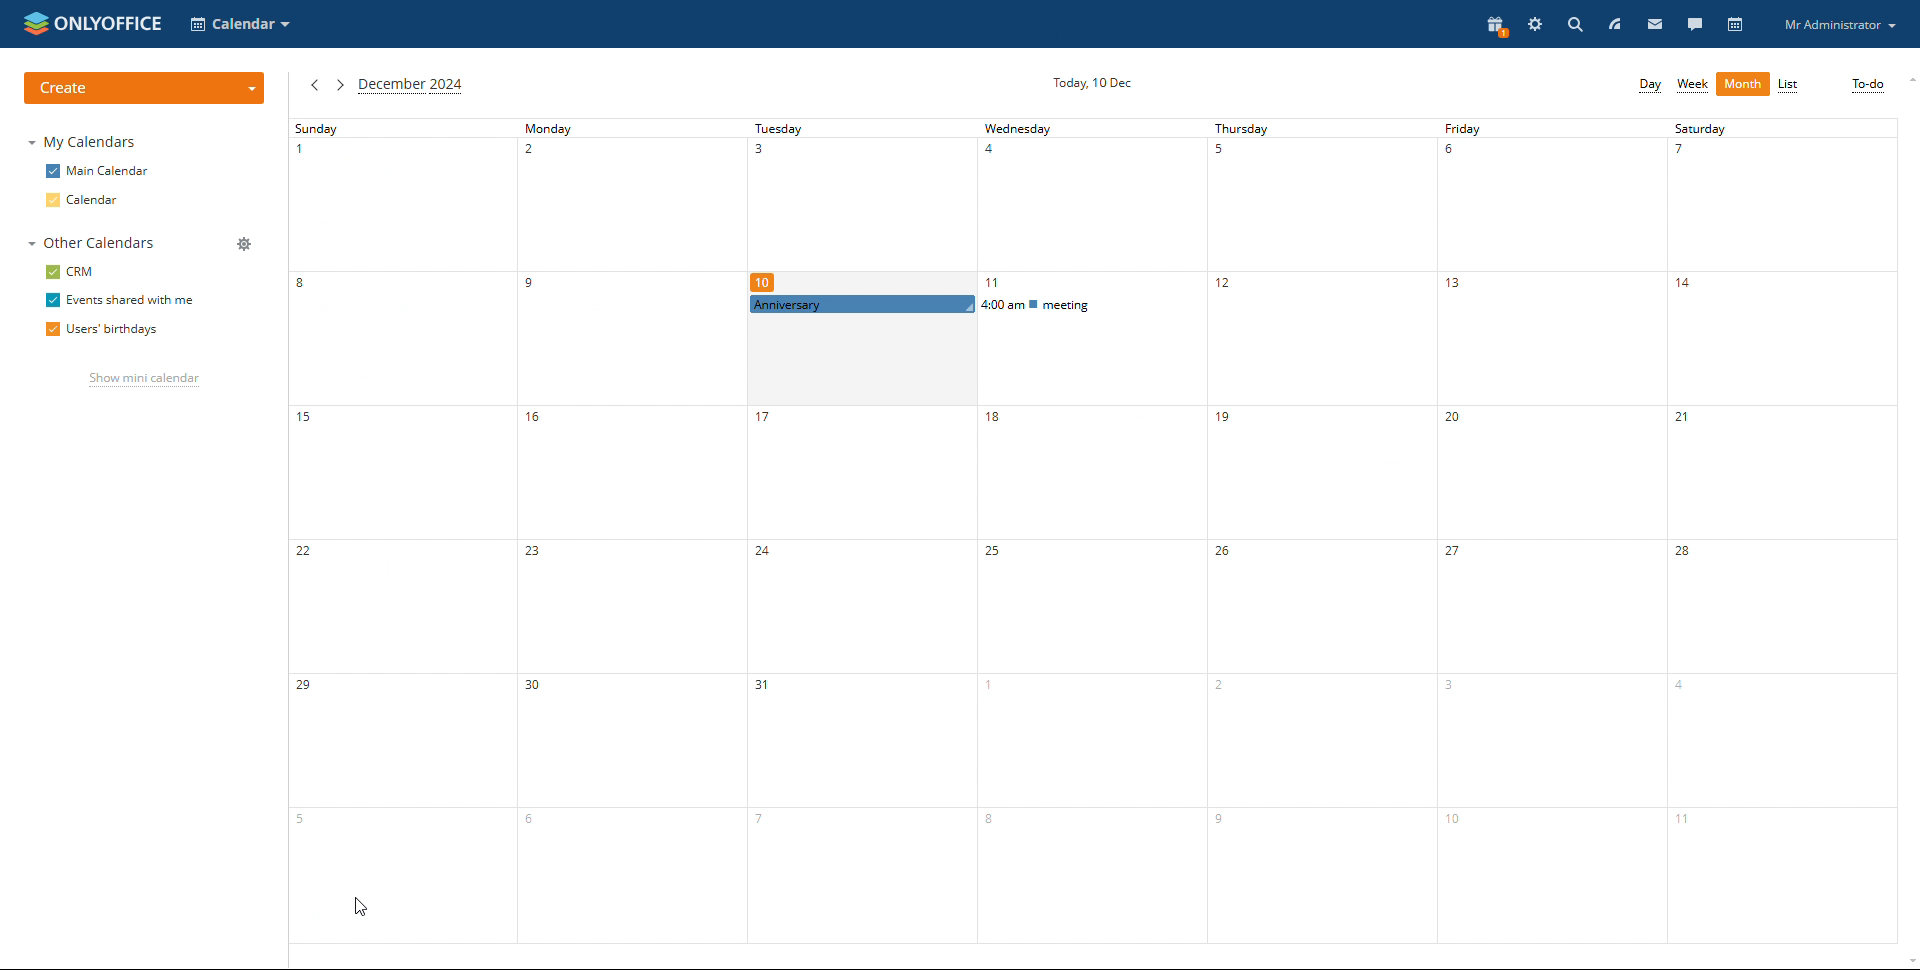  I want to click on current month, so click(411, 86).